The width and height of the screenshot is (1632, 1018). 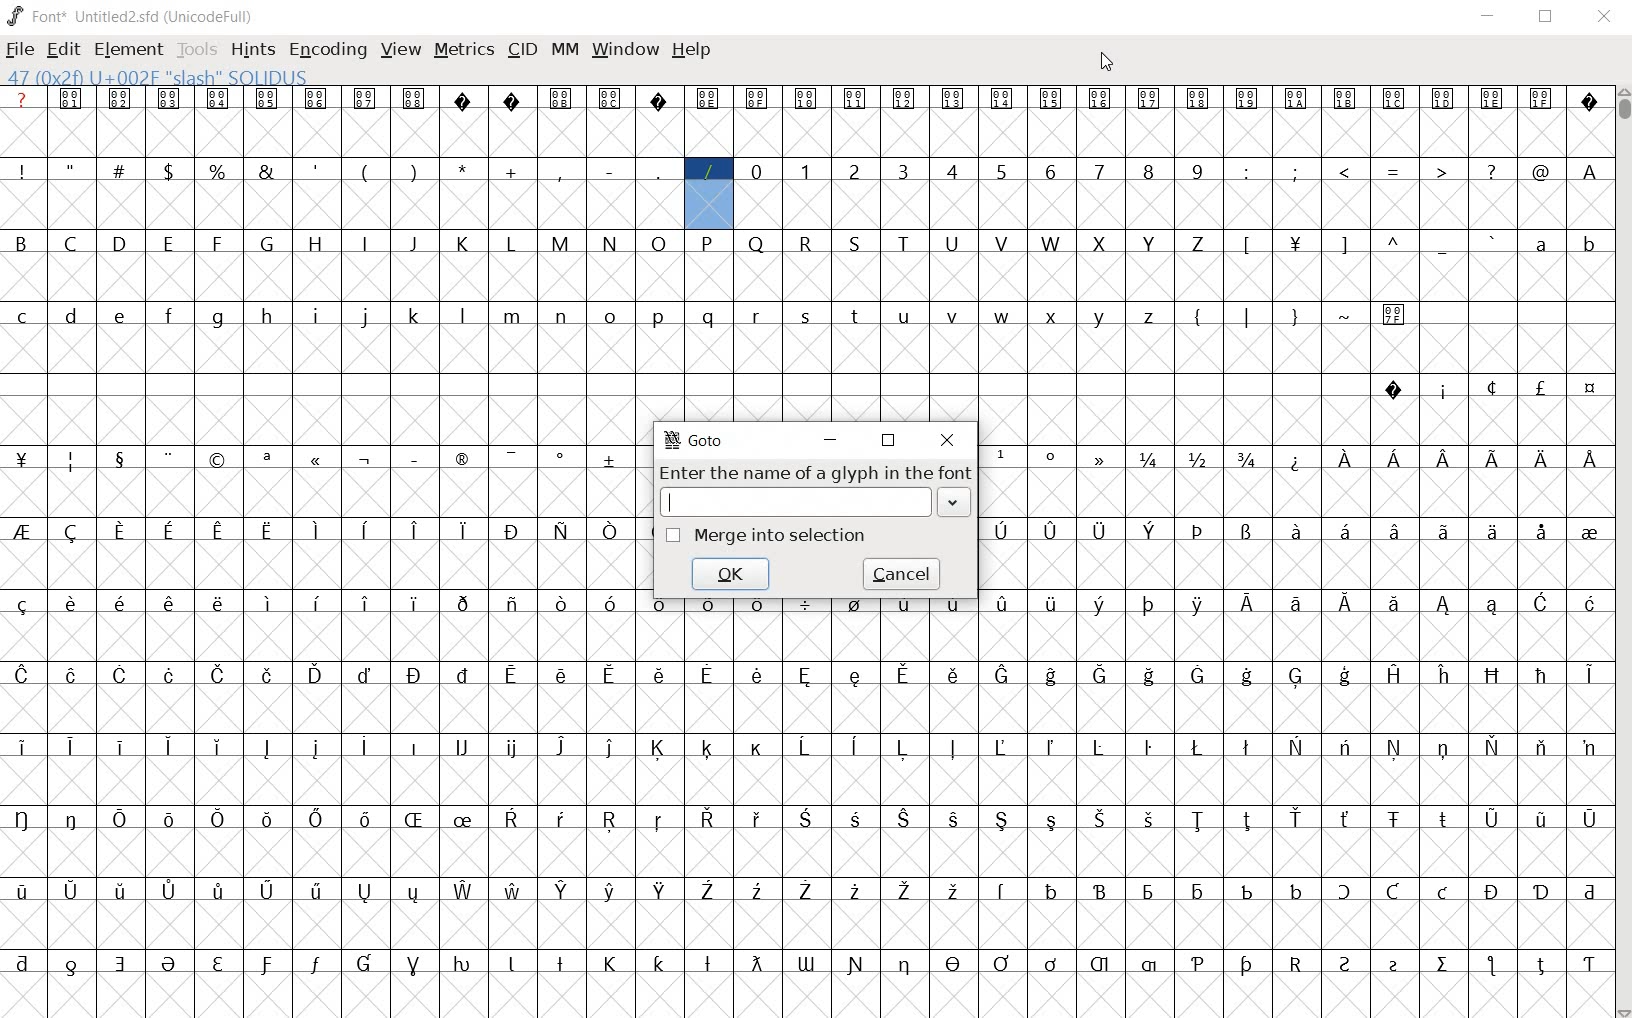 I want to click on glyph, so click(x=1297, y=99).